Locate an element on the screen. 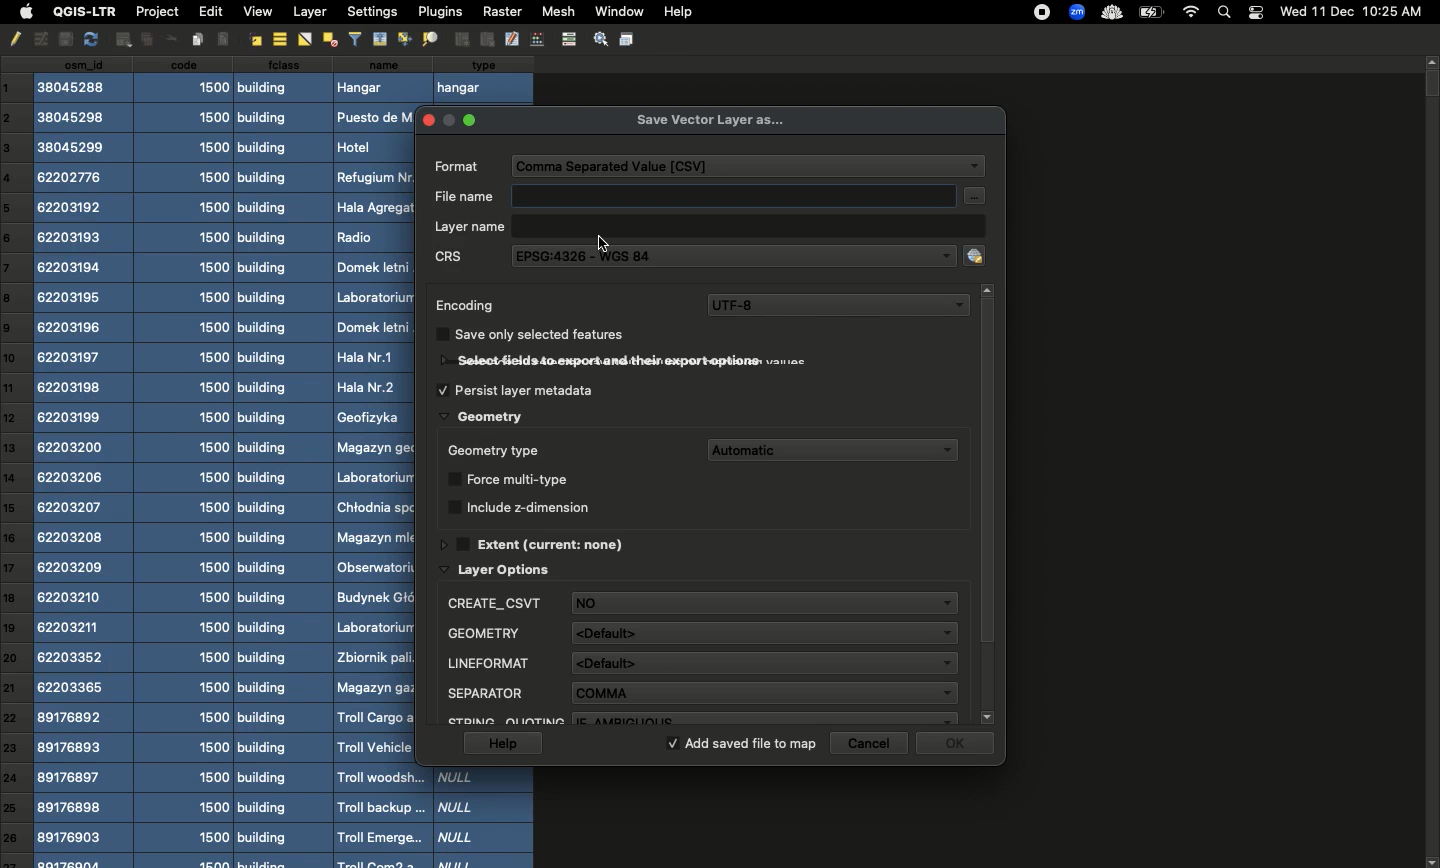  QGIS-LTR is located at coordinates (81, 12).